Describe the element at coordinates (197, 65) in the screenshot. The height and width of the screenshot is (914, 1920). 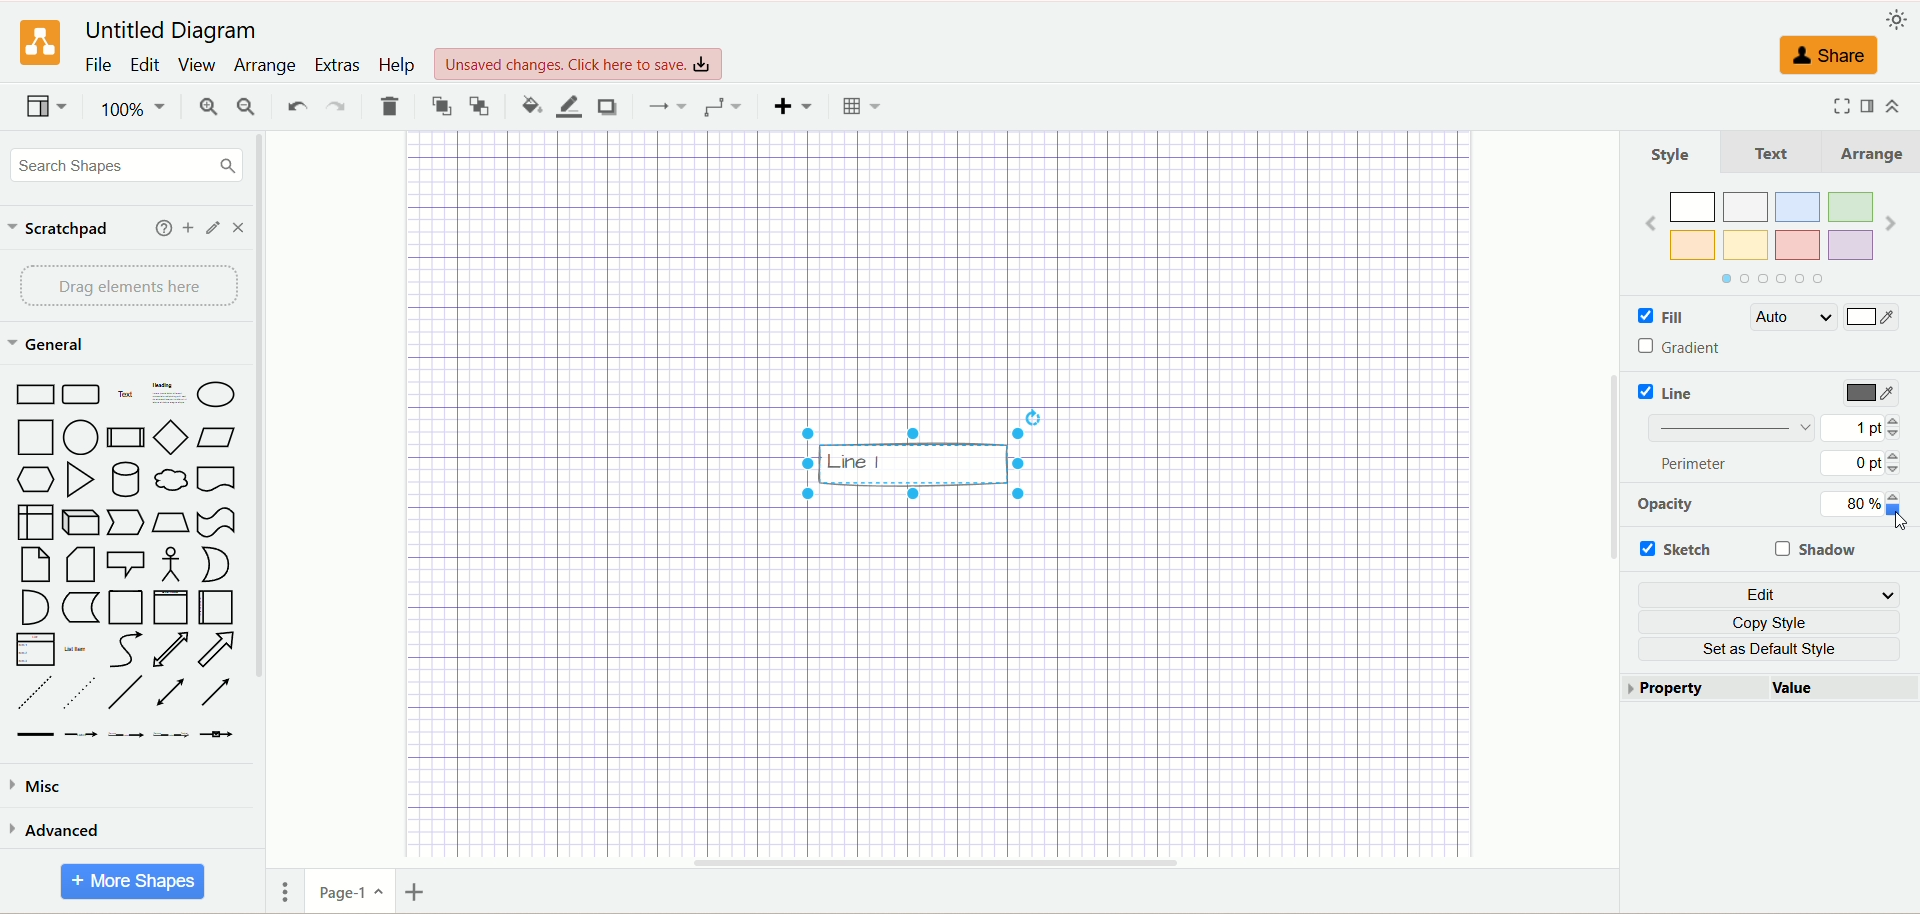
I see `view` at that location.